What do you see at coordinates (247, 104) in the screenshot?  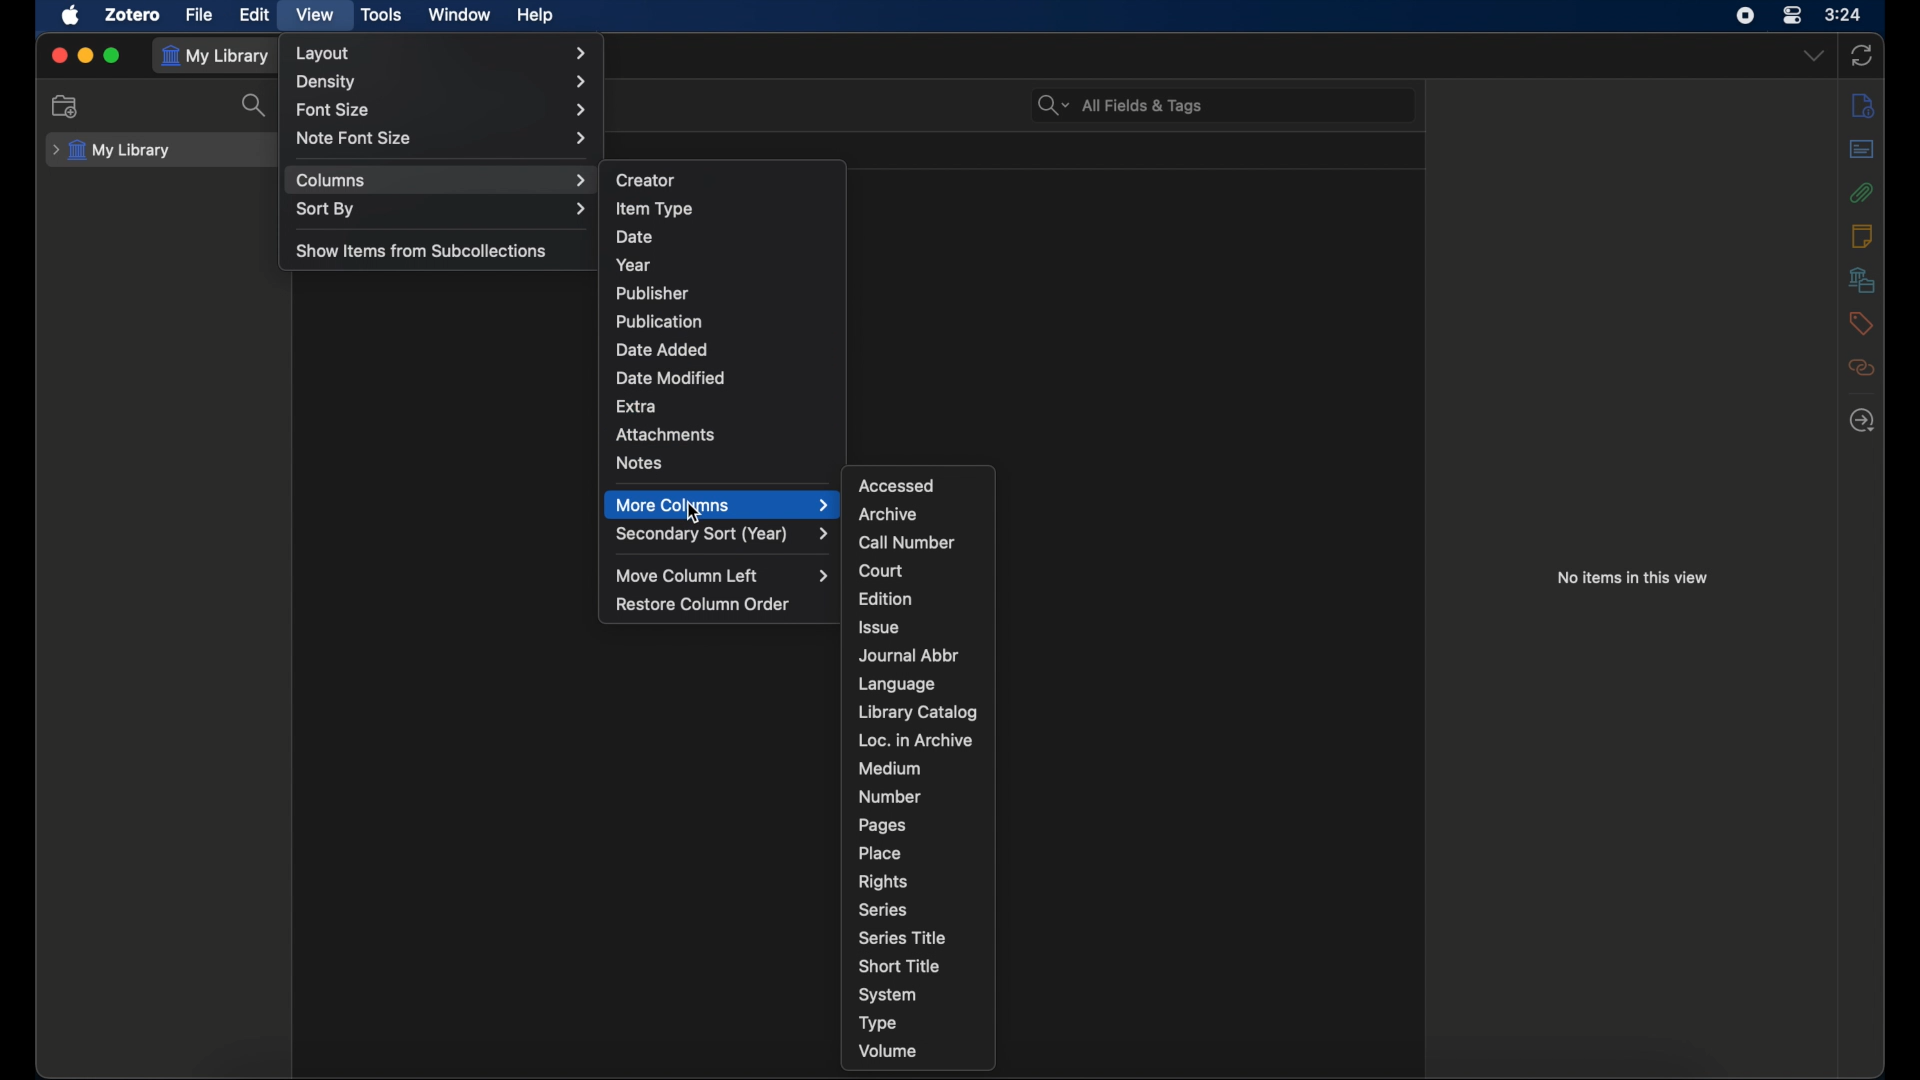 I see `search` at bounding box center [247, 104].